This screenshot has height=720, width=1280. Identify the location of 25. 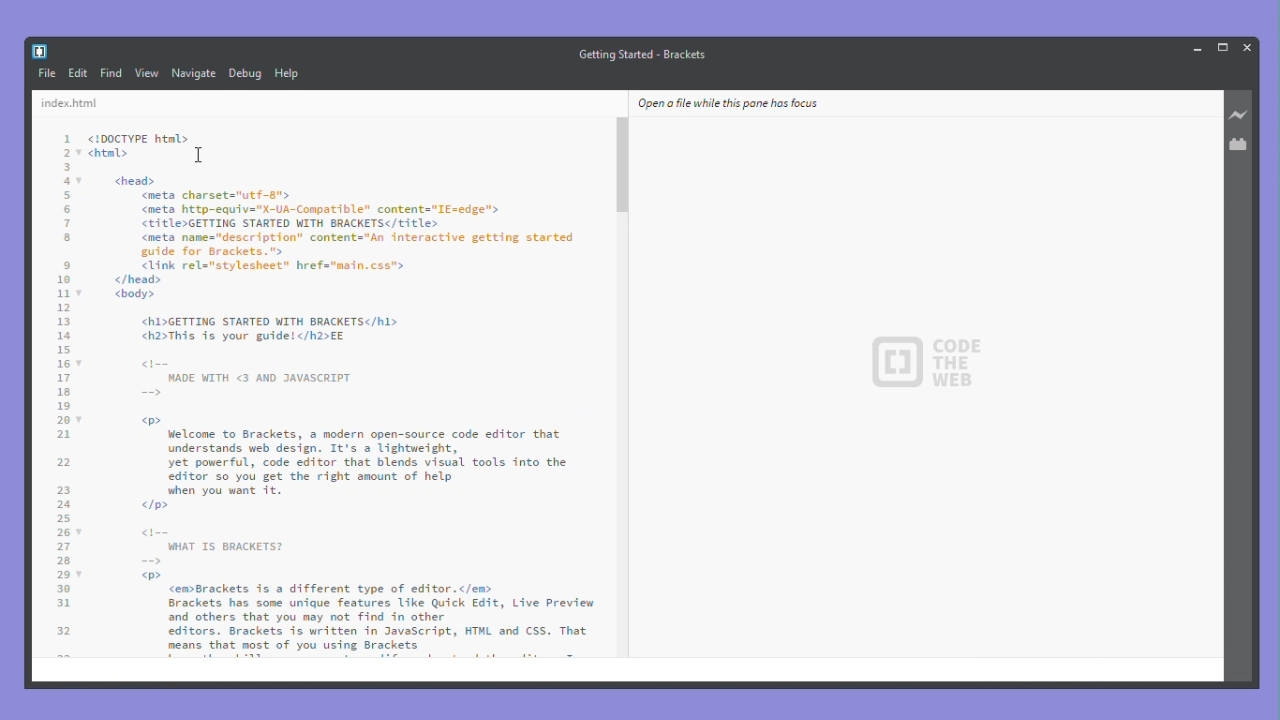
(63, 519).